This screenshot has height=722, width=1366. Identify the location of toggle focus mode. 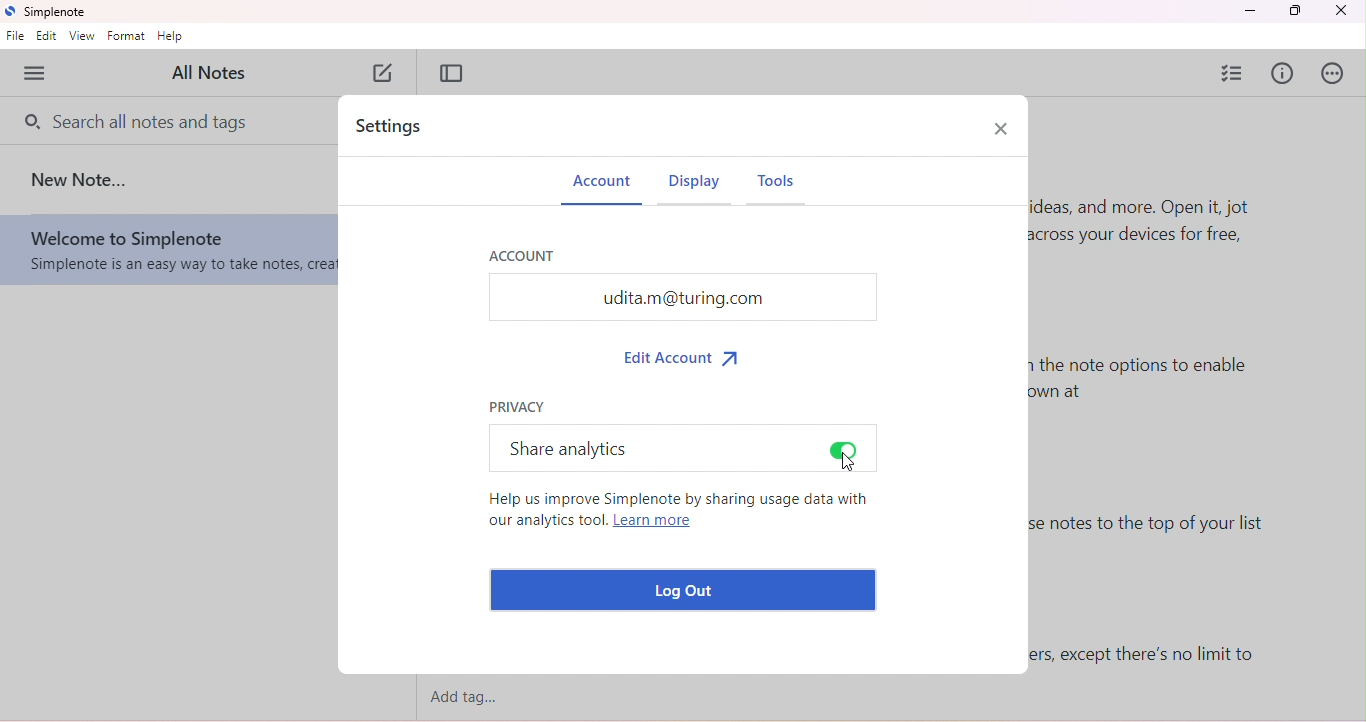
(452, 73).